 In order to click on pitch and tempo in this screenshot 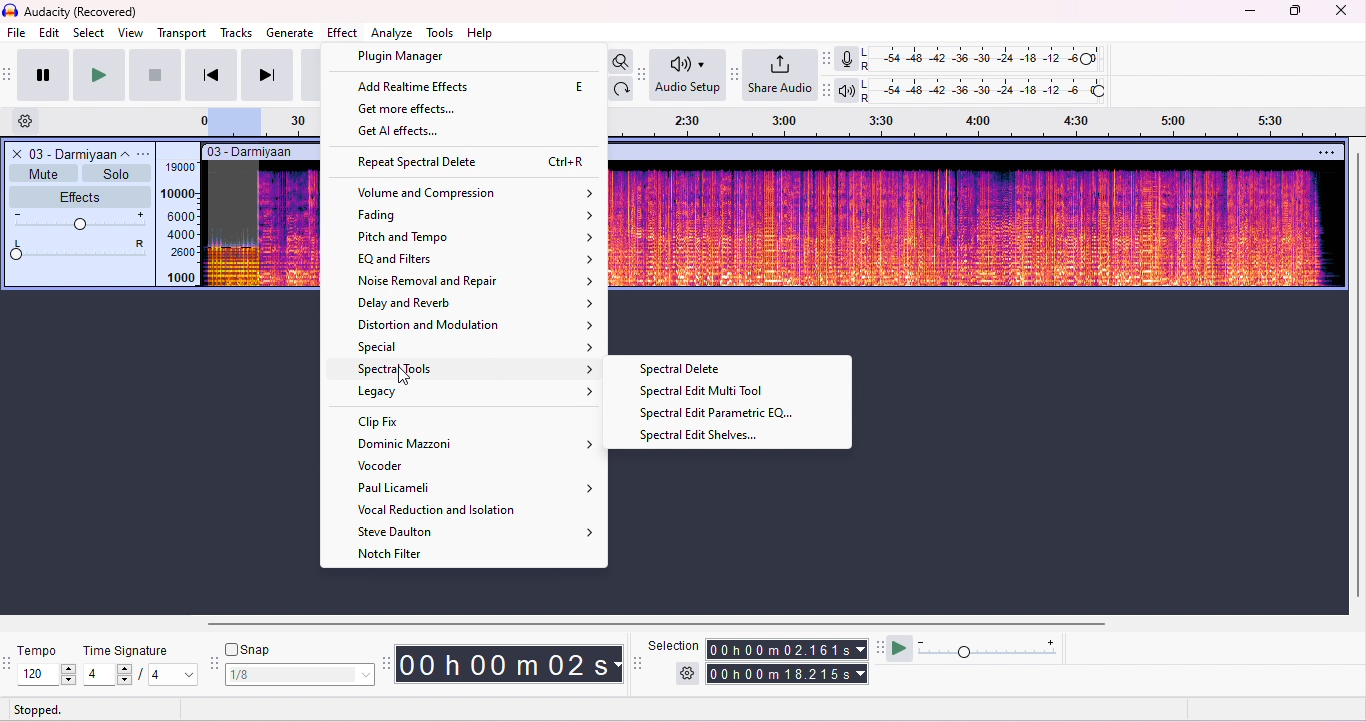, I will do `click(477, 236)`.